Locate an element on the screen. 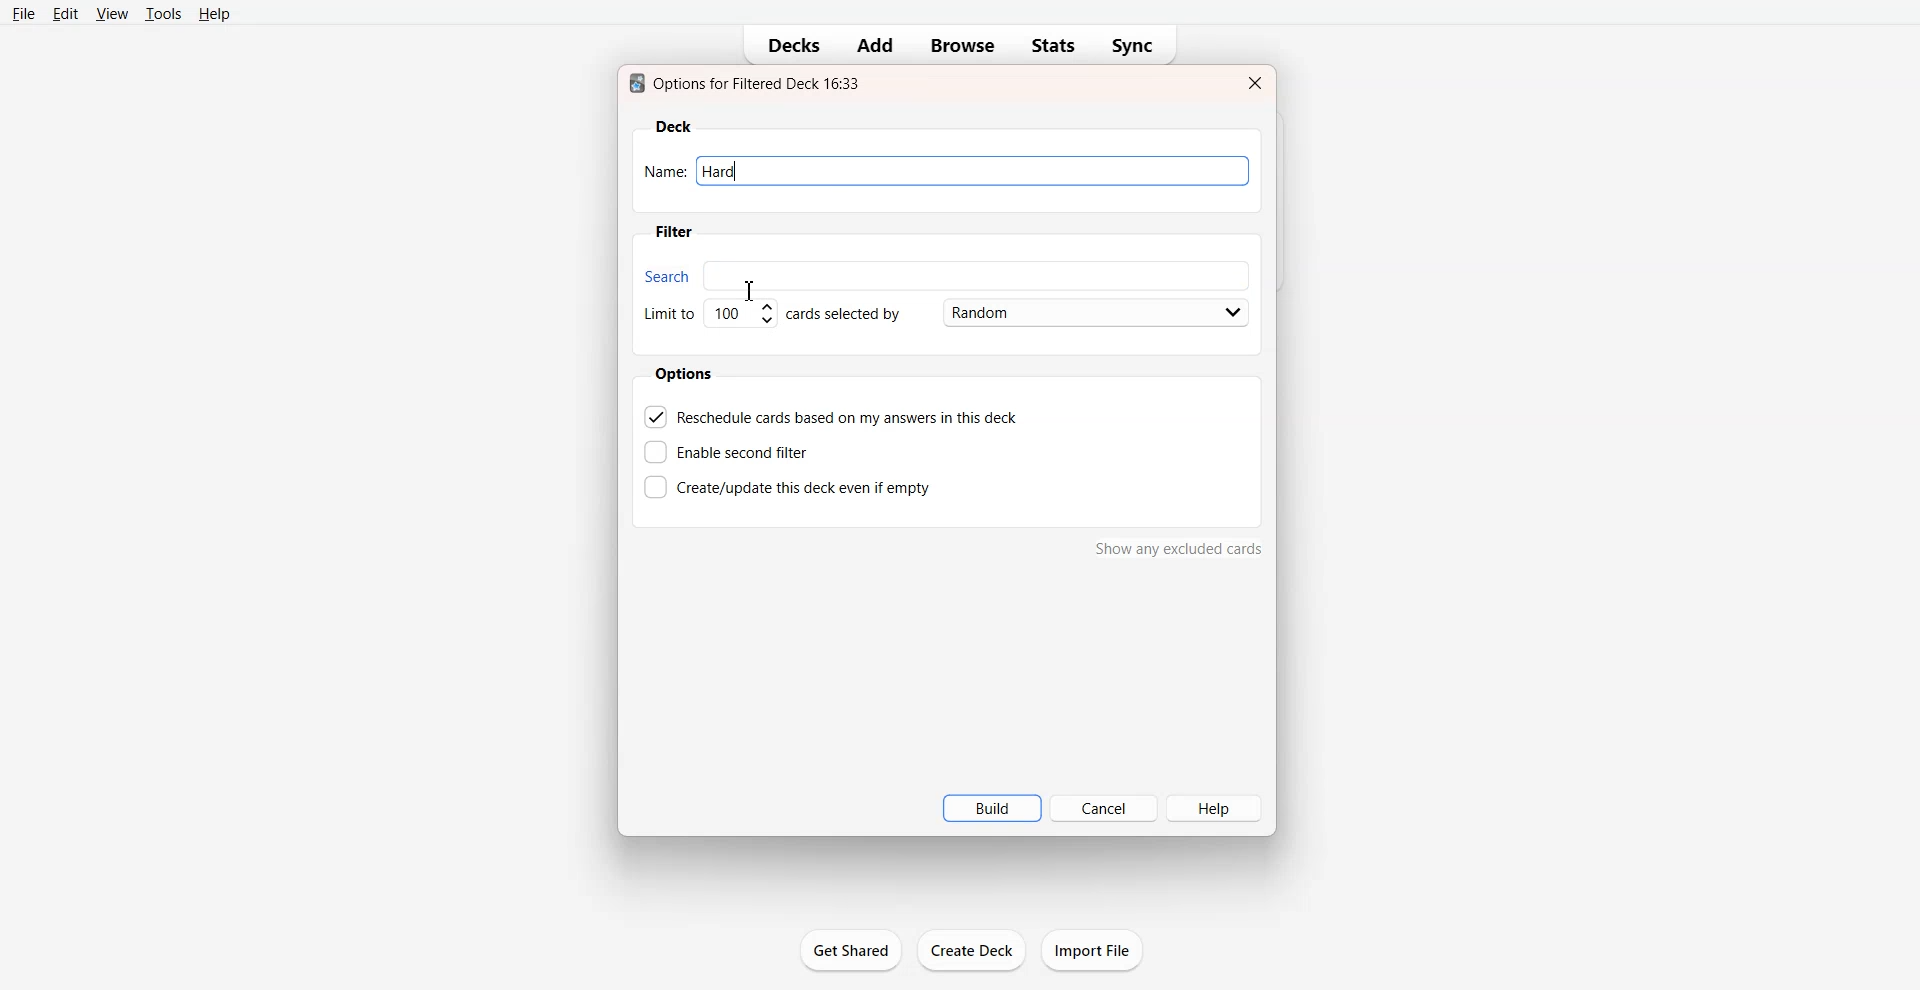  Sync is located at coordinates (1138, 46).